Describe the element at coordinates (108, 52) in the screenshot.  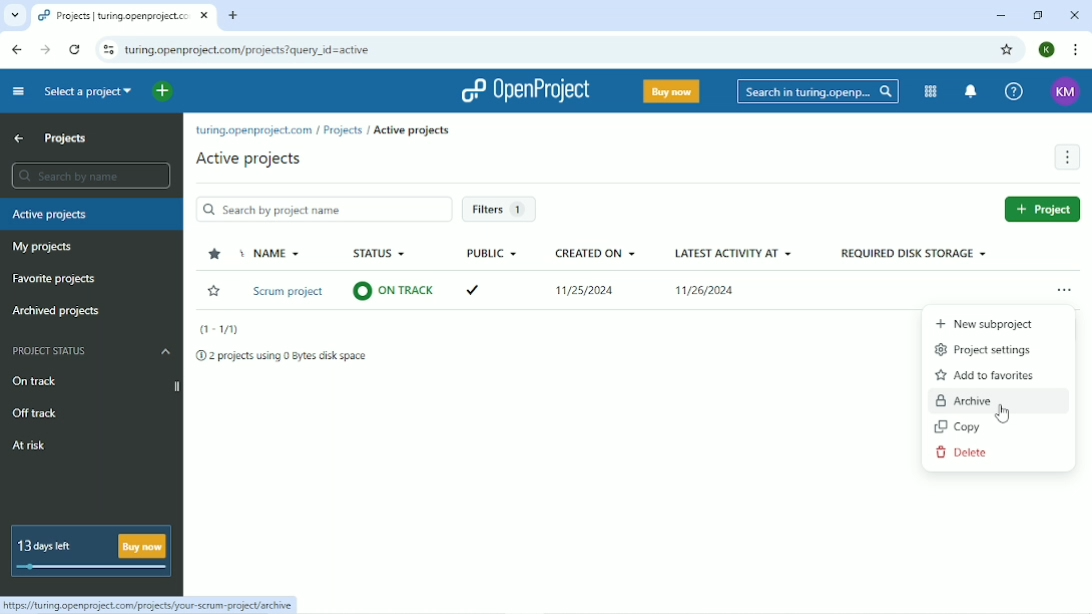
I see `View site information` at that location.